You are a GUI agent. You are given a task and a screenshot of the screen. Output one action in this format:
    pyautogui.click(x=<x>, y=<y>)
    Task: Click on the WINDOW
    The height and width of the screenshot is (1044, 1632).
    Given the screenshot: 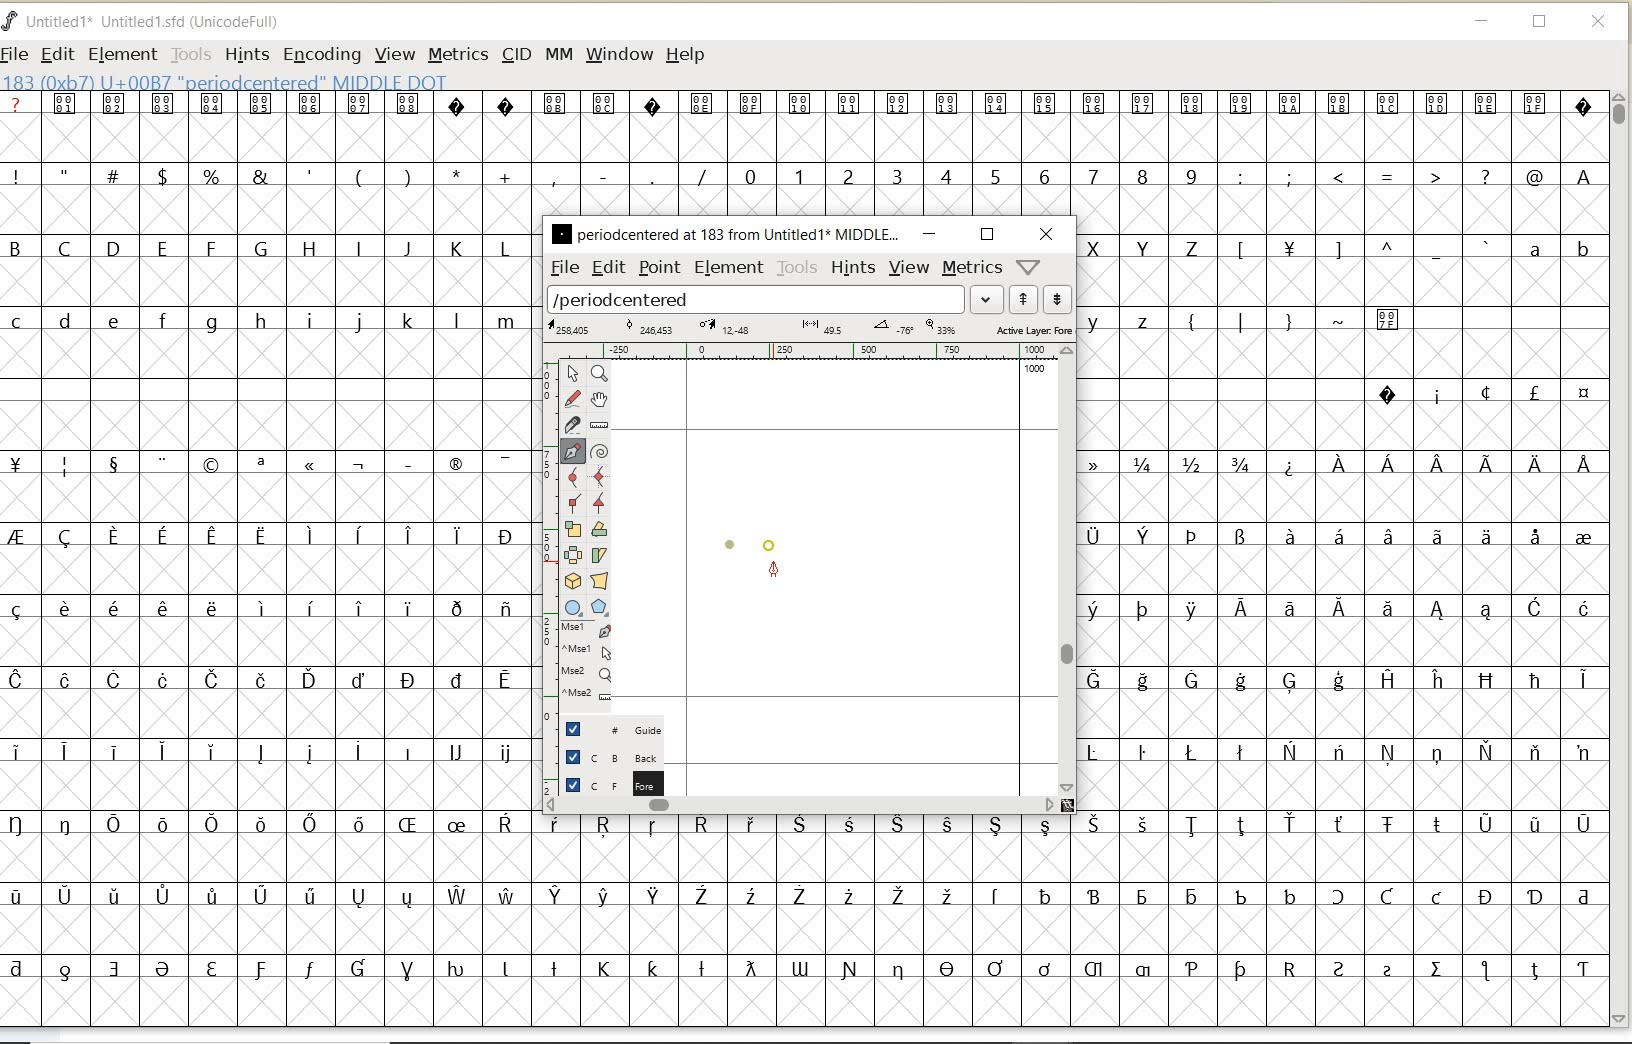 What is the action you would take?
    pyautogui.click(x=619, y=54)
    